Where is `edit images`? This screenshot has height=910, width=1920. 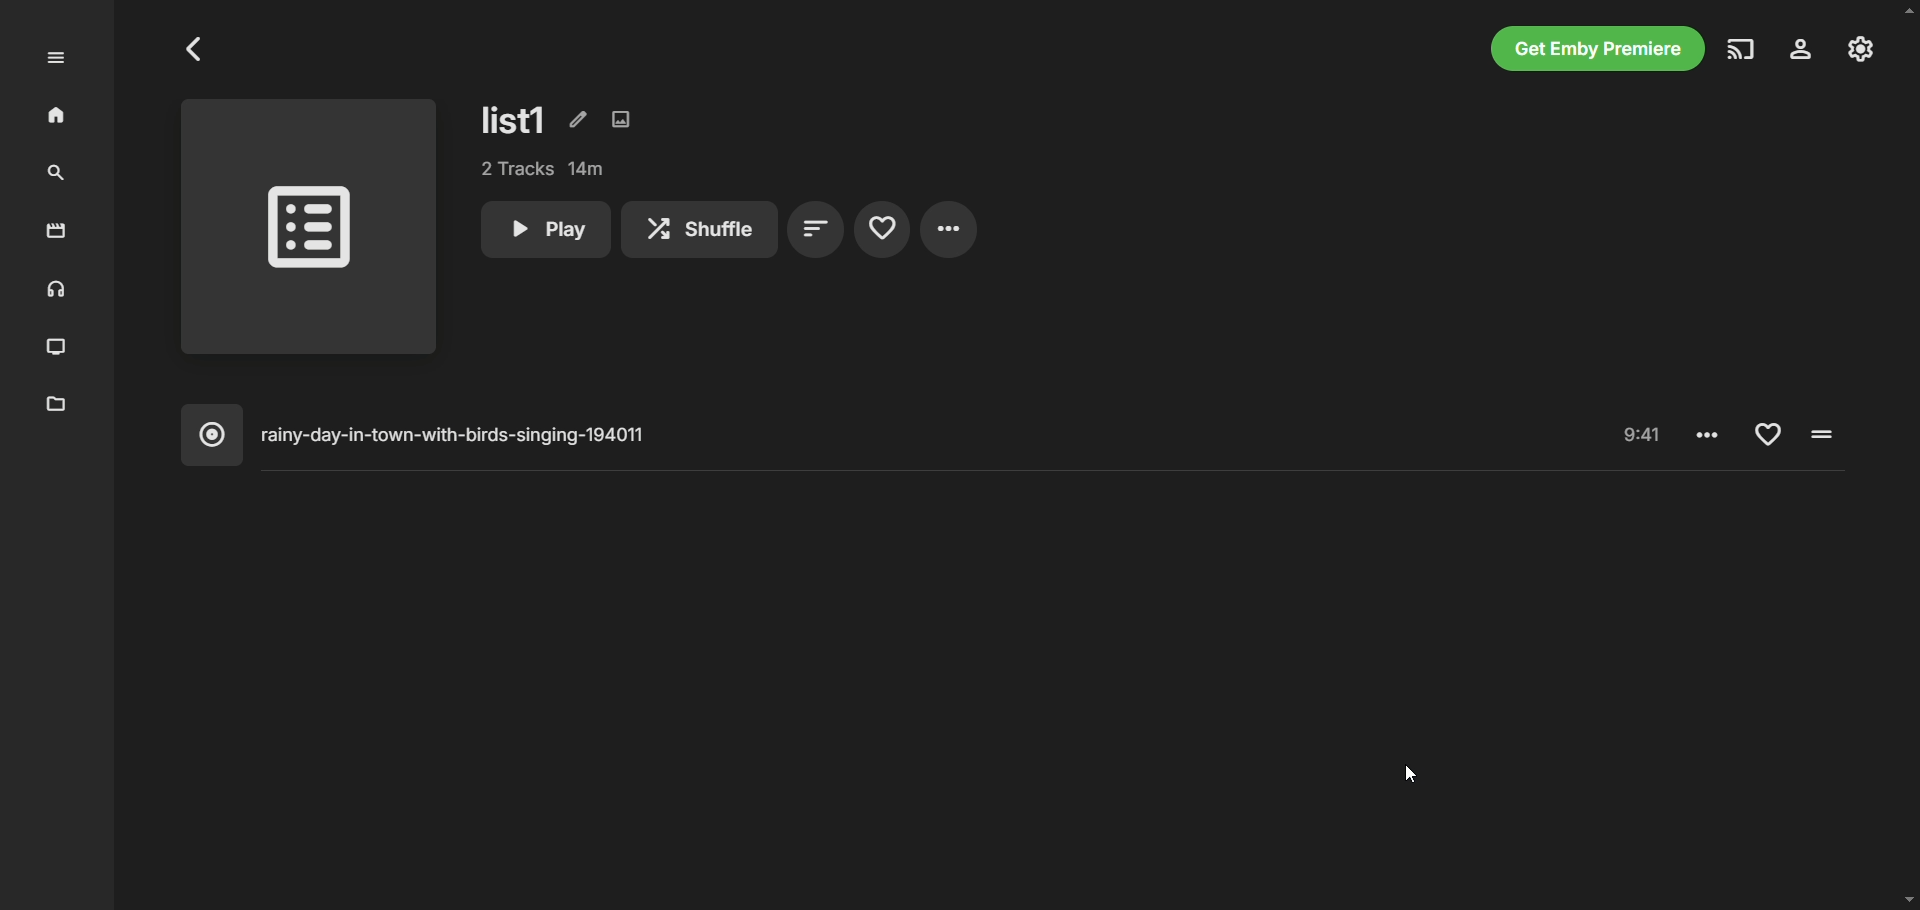
edit images is located at coordinates (621, 119).